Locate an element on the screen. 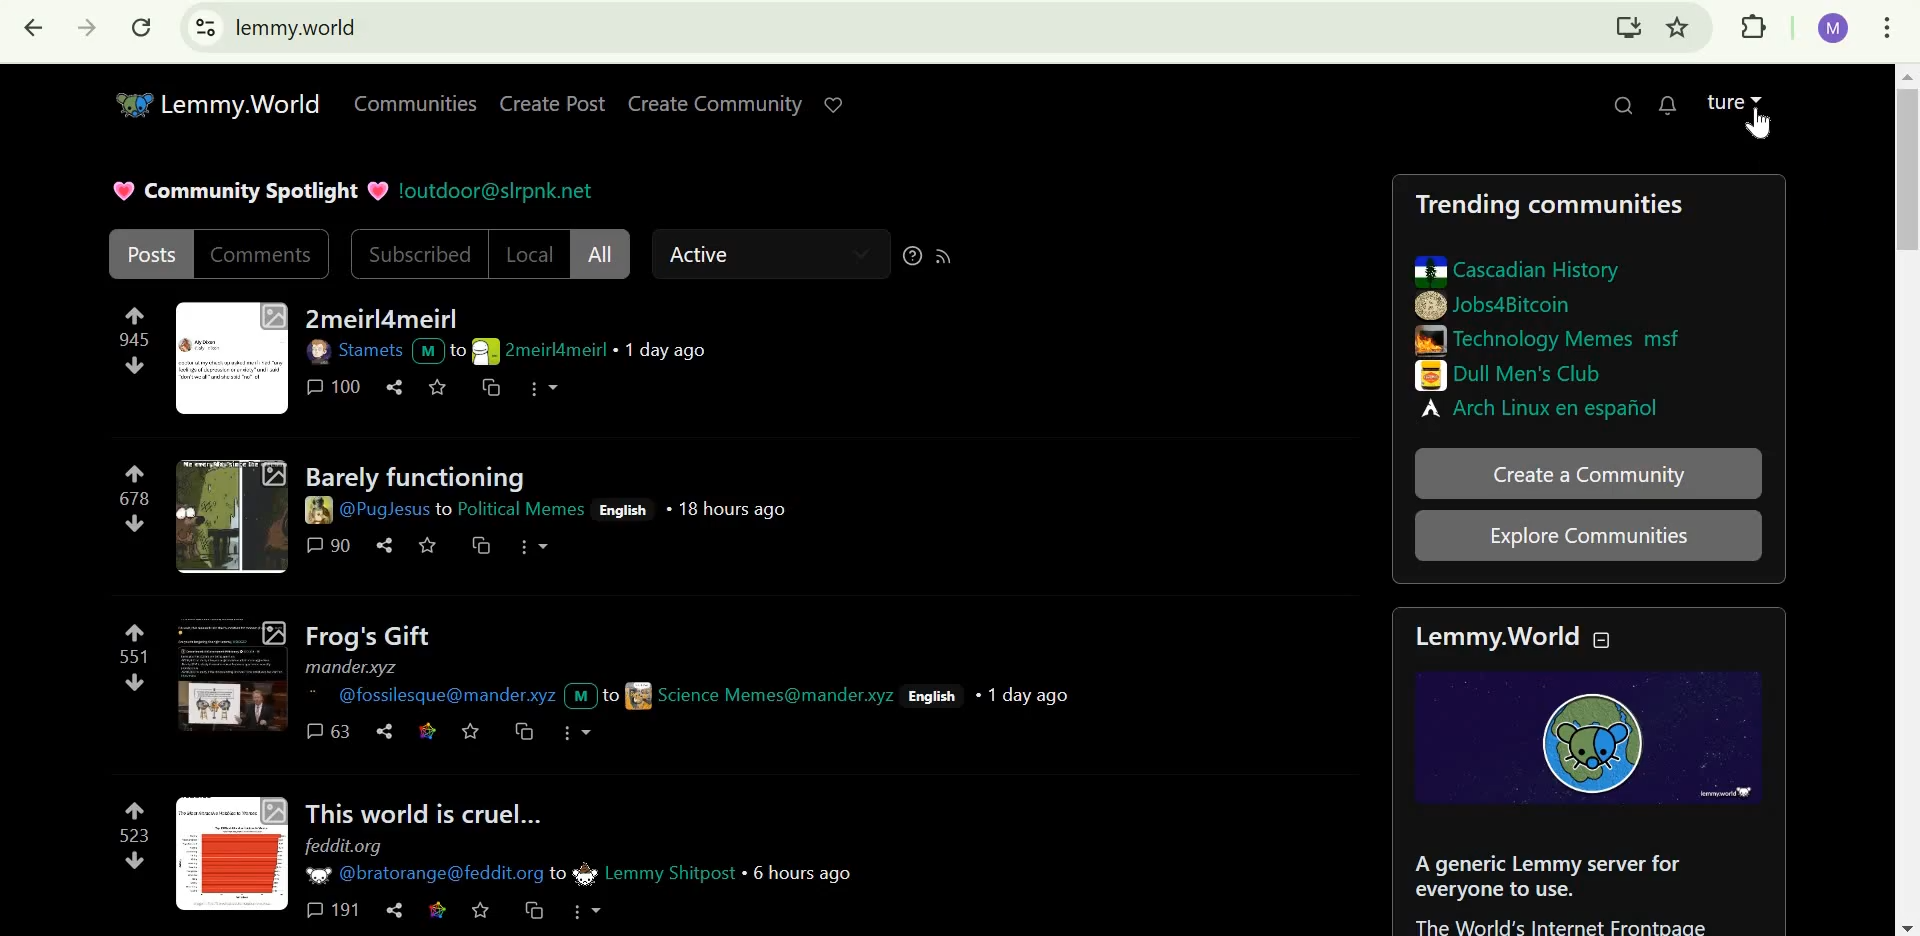  install lemmy.world is located at coordinates (1626, 30).